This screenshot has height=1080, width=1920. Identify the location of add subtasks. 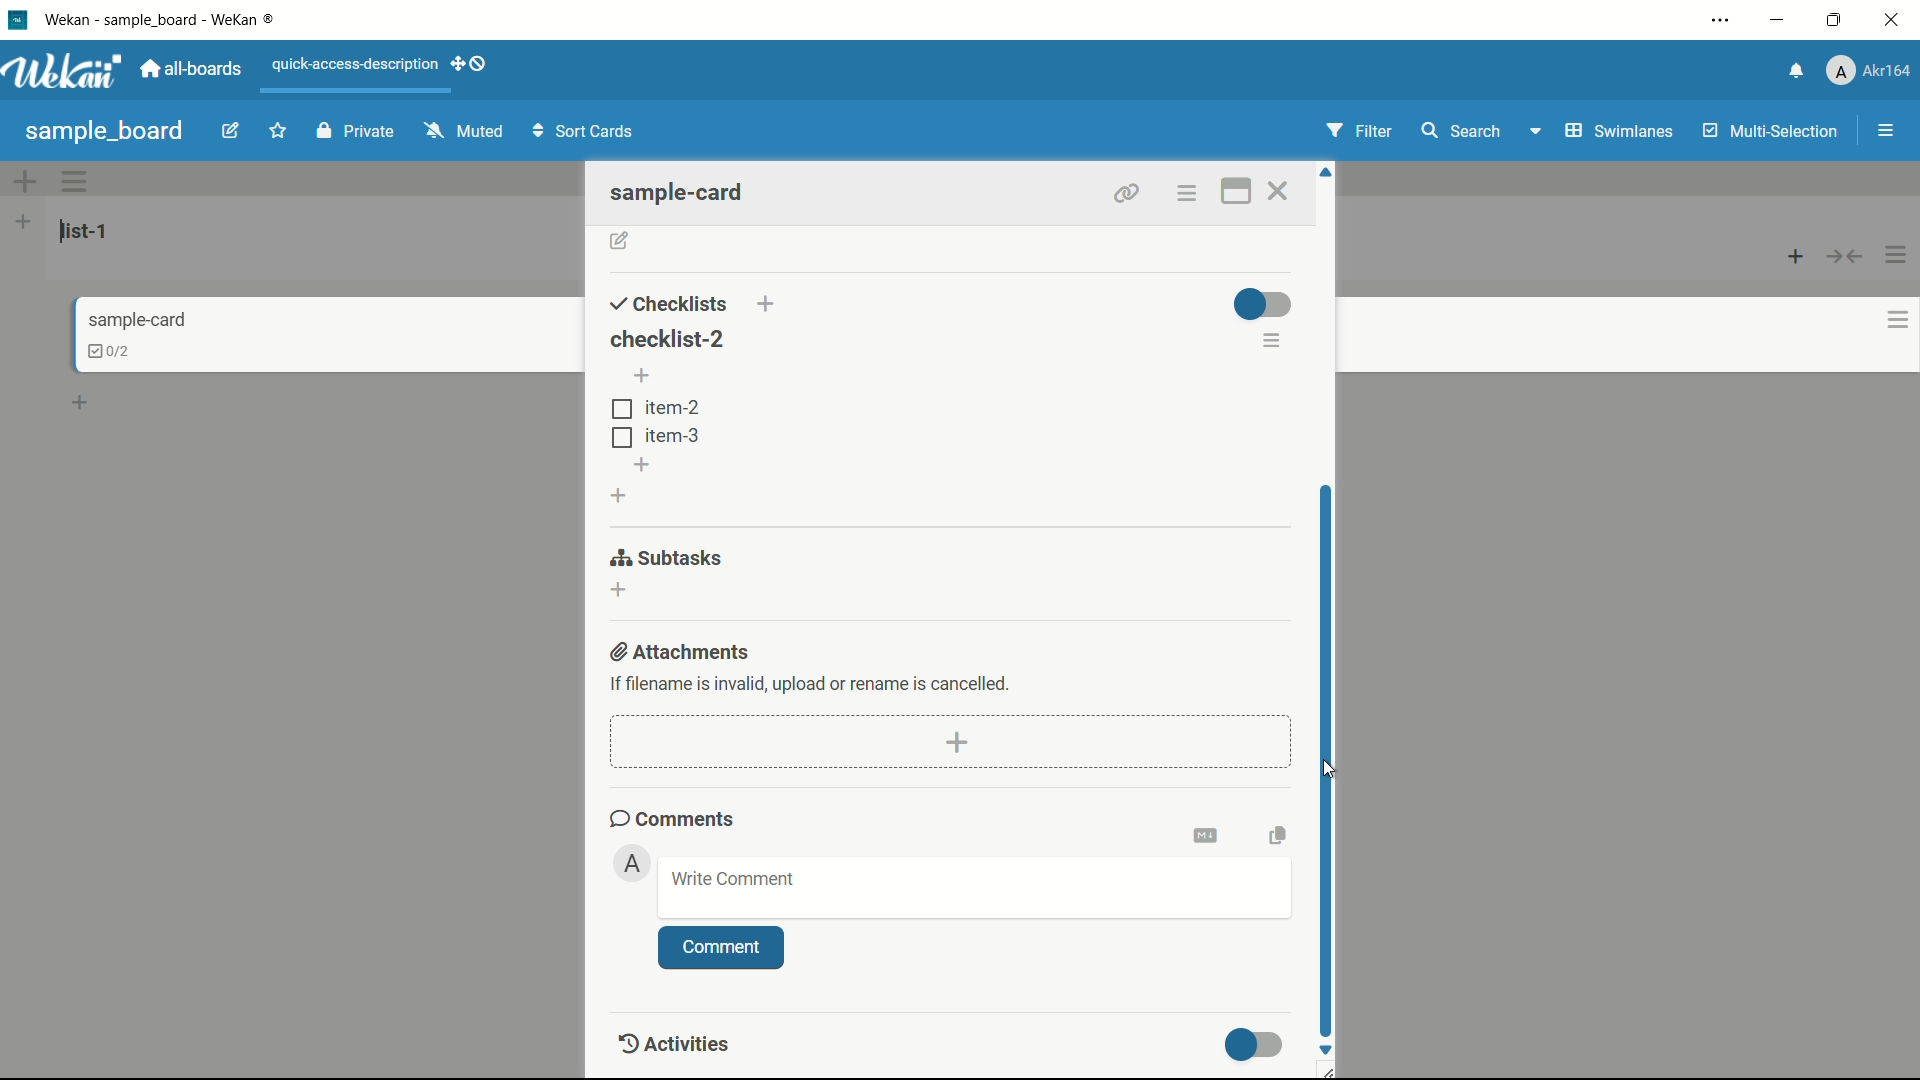
(620, 591).